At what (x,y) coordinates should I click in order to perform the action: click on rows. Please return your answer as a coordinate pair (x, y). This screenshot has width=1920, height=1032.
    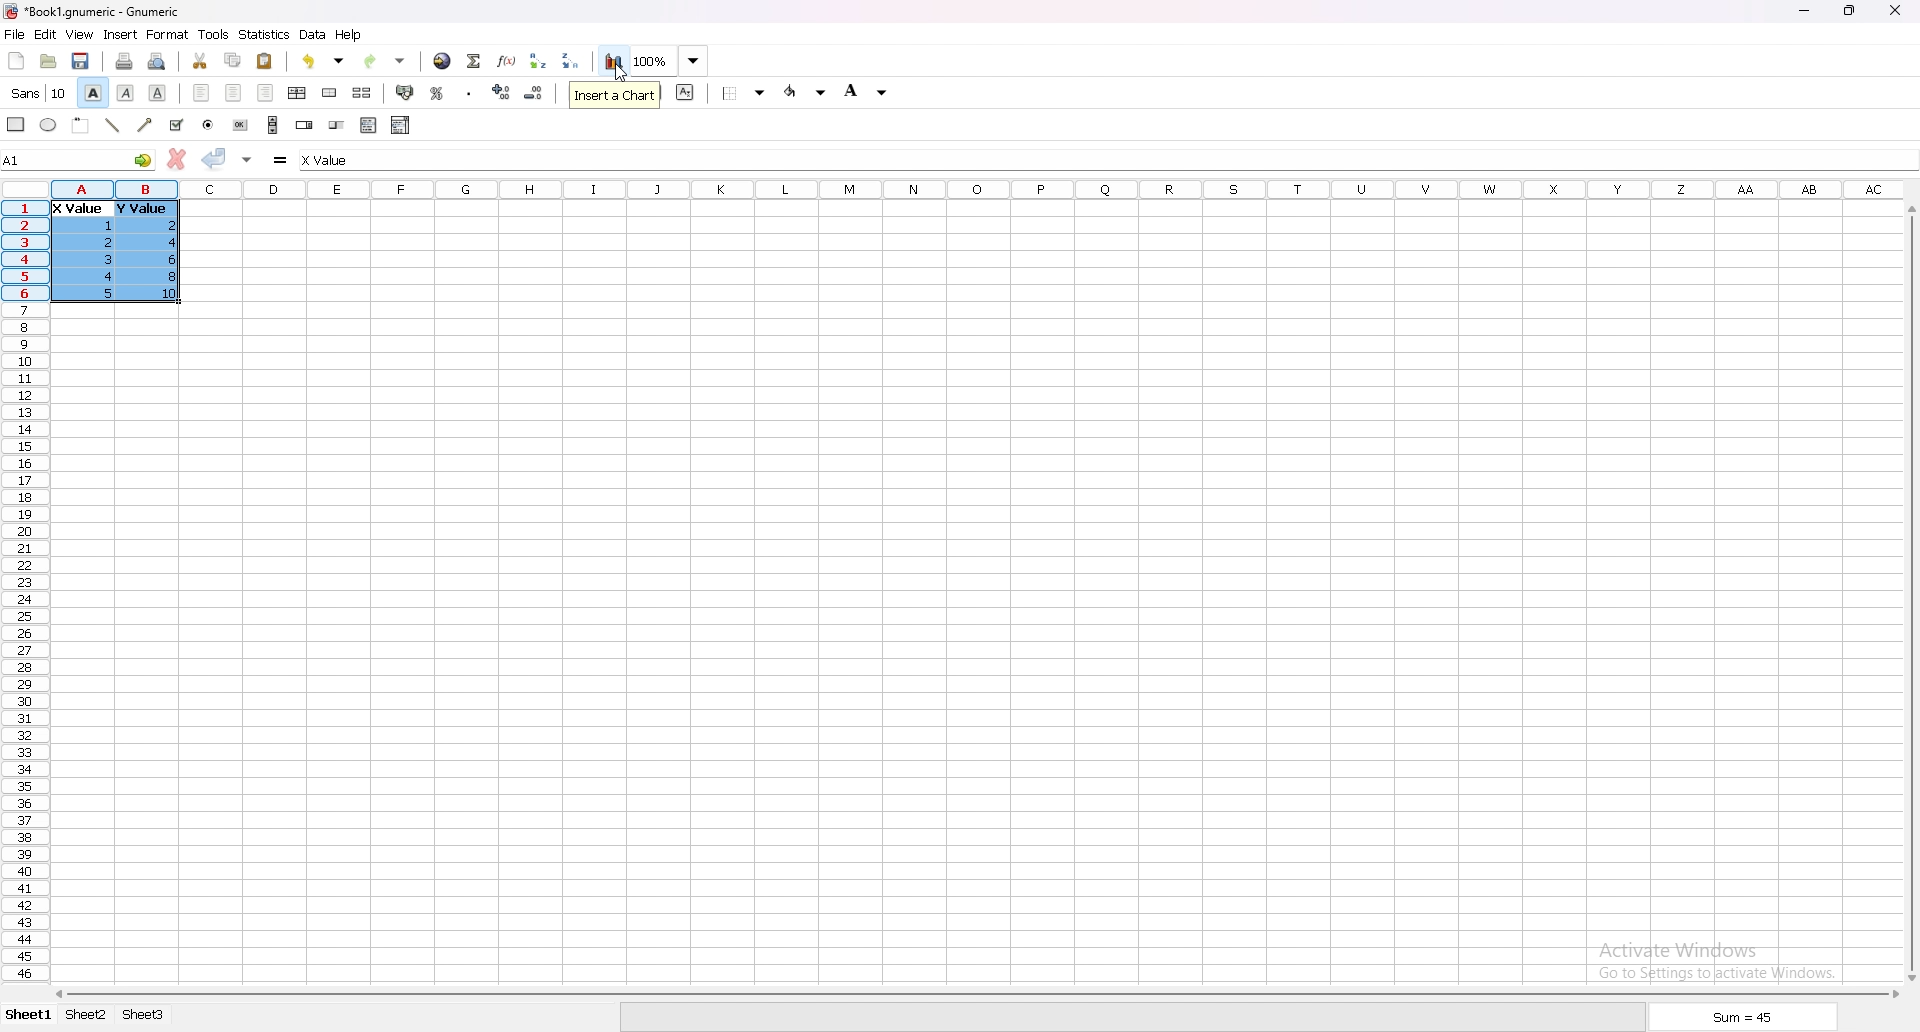
    Looking at the image, I should click on (21, 588).